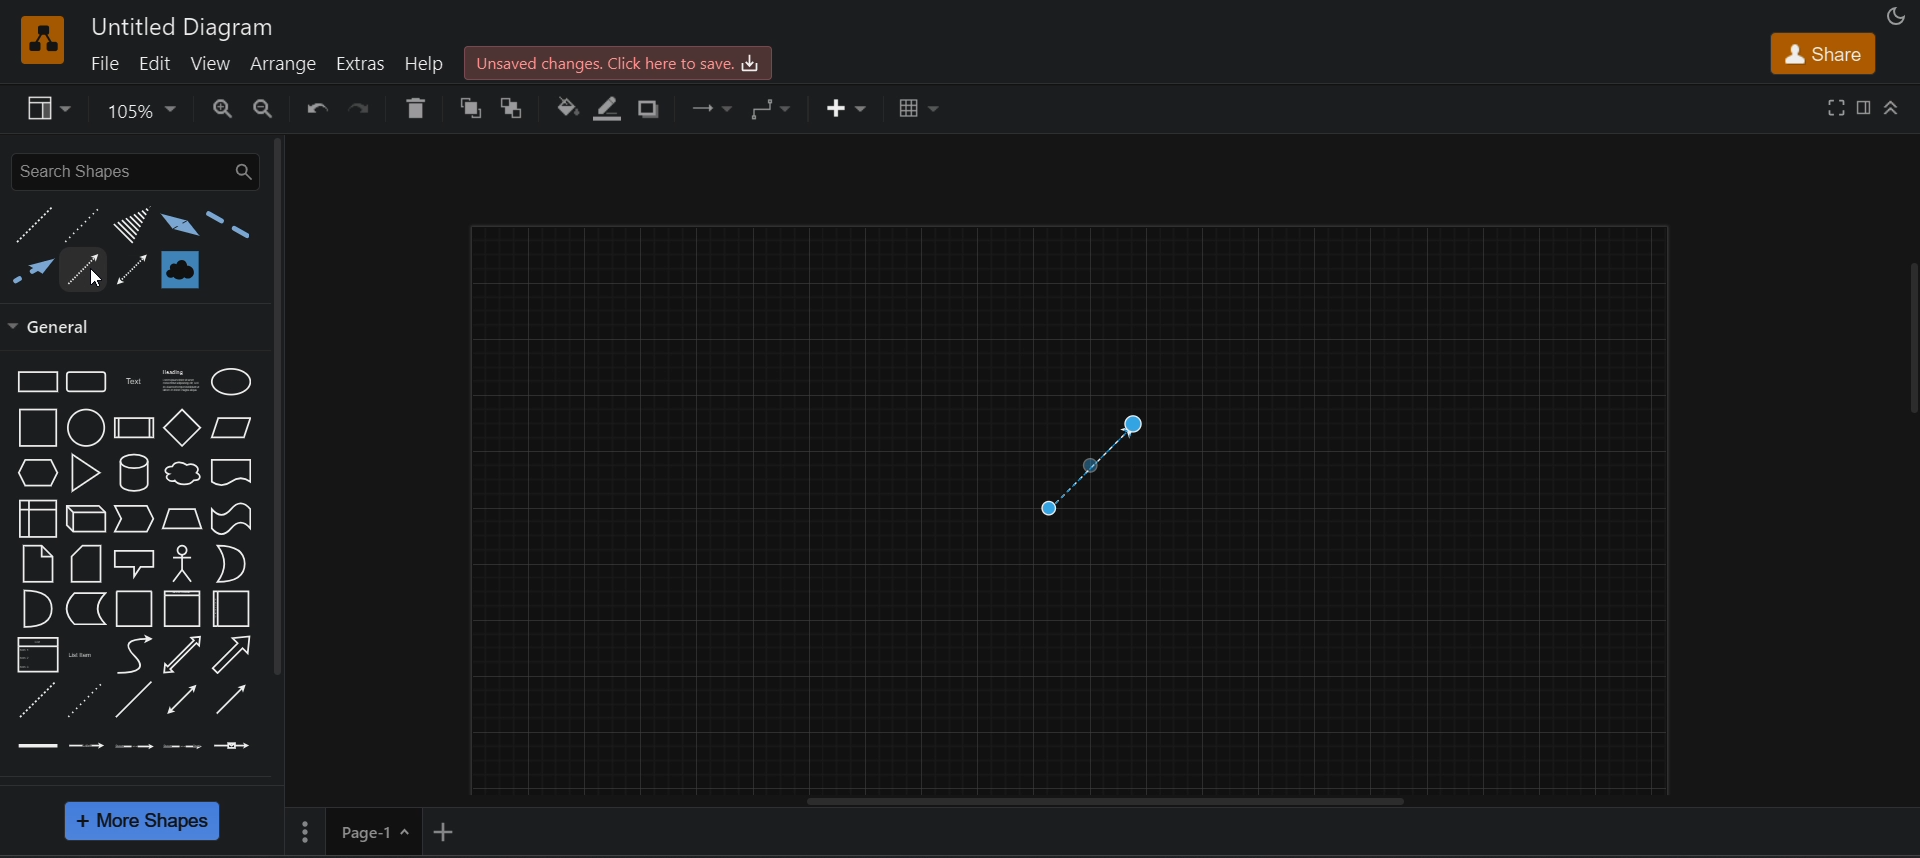 The width and height of the screenshot is (1920, 858). I want to click on vertical container, so click(185, 608).